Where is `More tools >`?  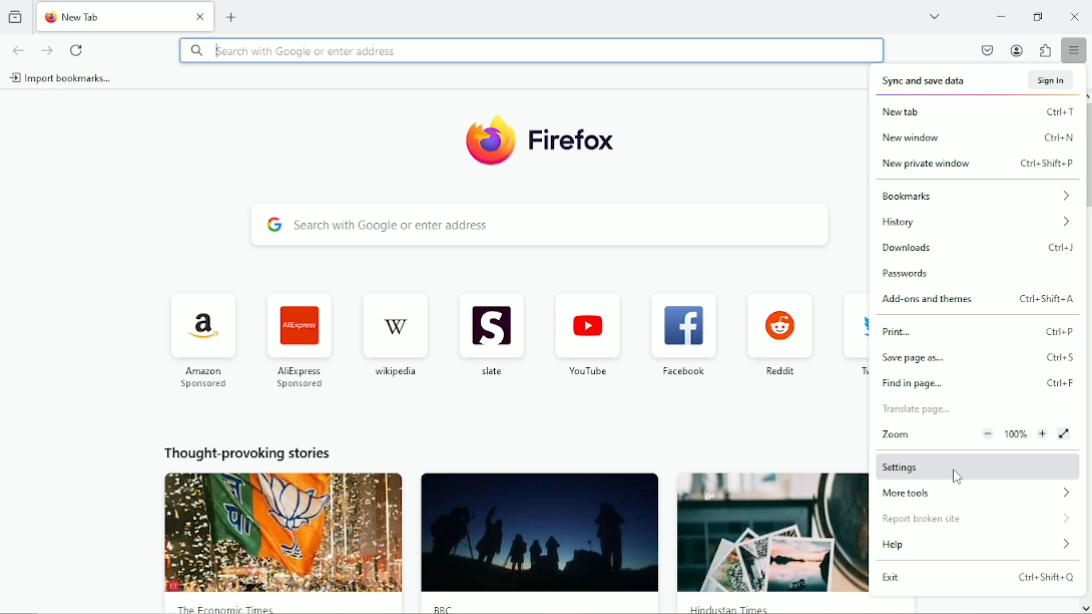
More tools > is located at coordinates (976, 495).